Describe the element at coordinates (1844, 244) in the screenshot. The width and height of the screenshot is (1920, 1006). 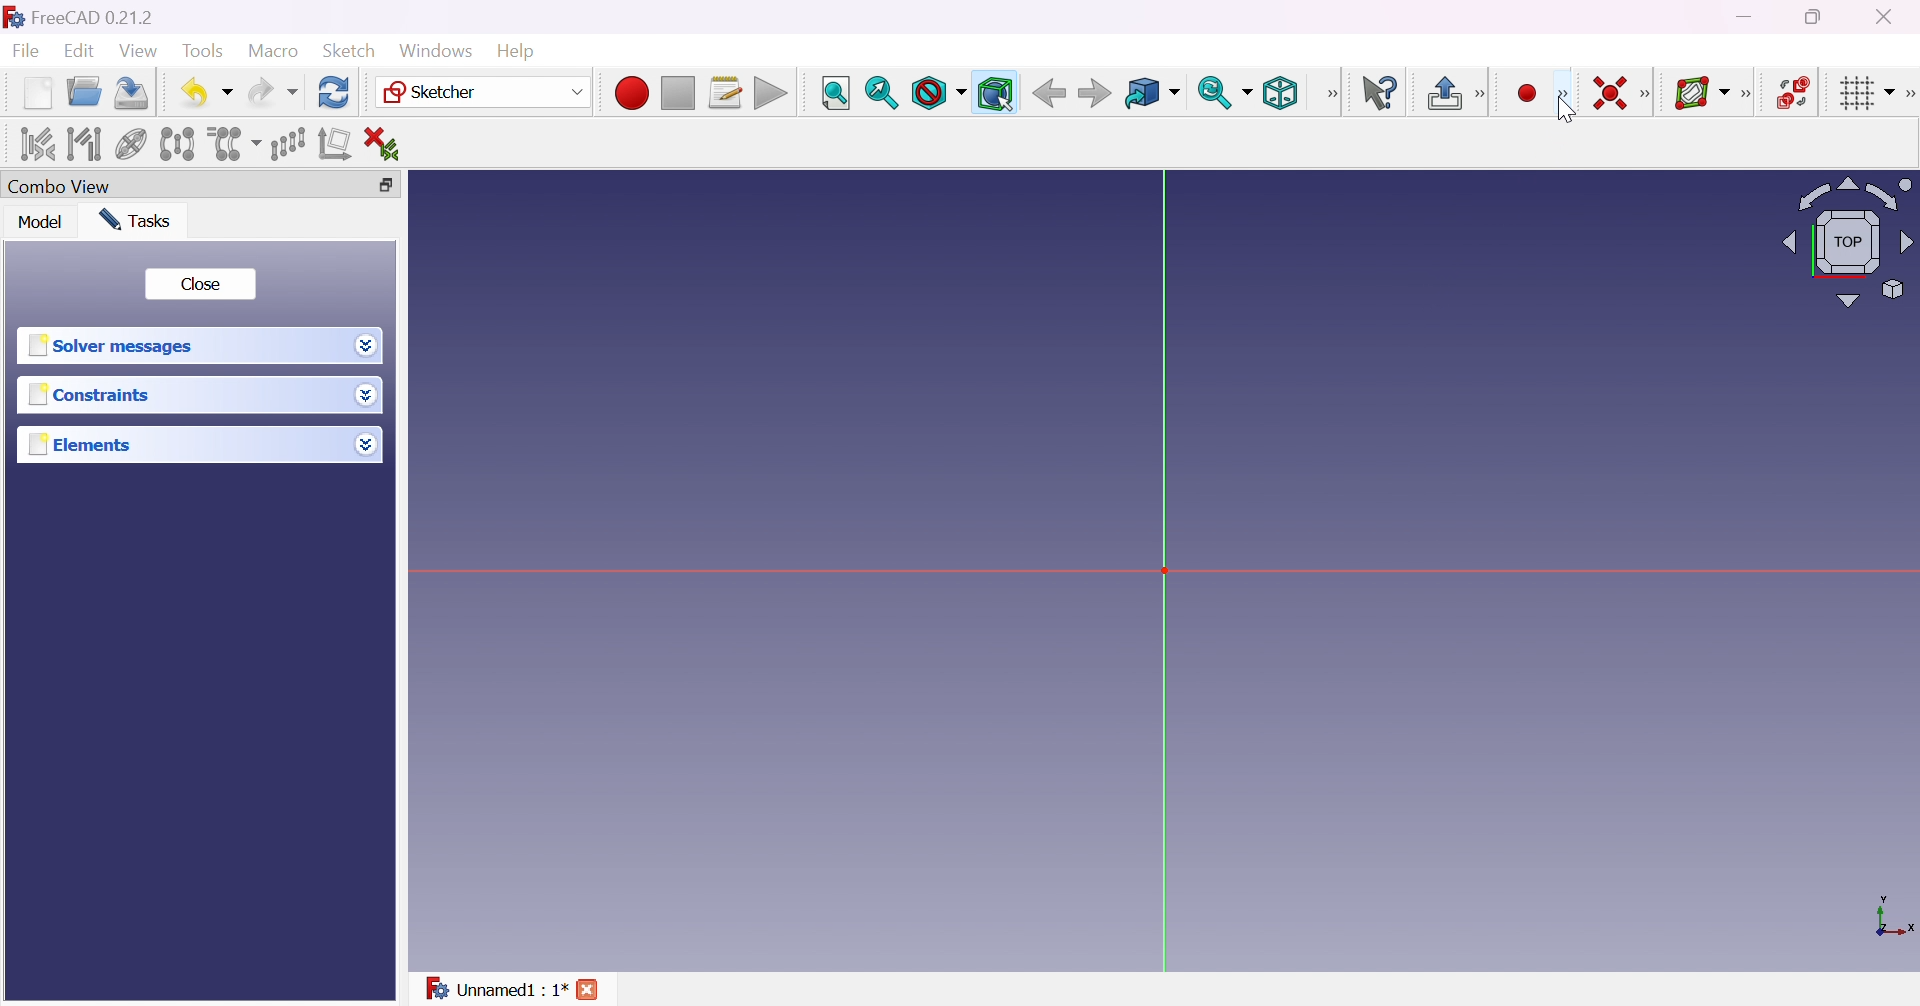
I see `Viewing angle` at that location.